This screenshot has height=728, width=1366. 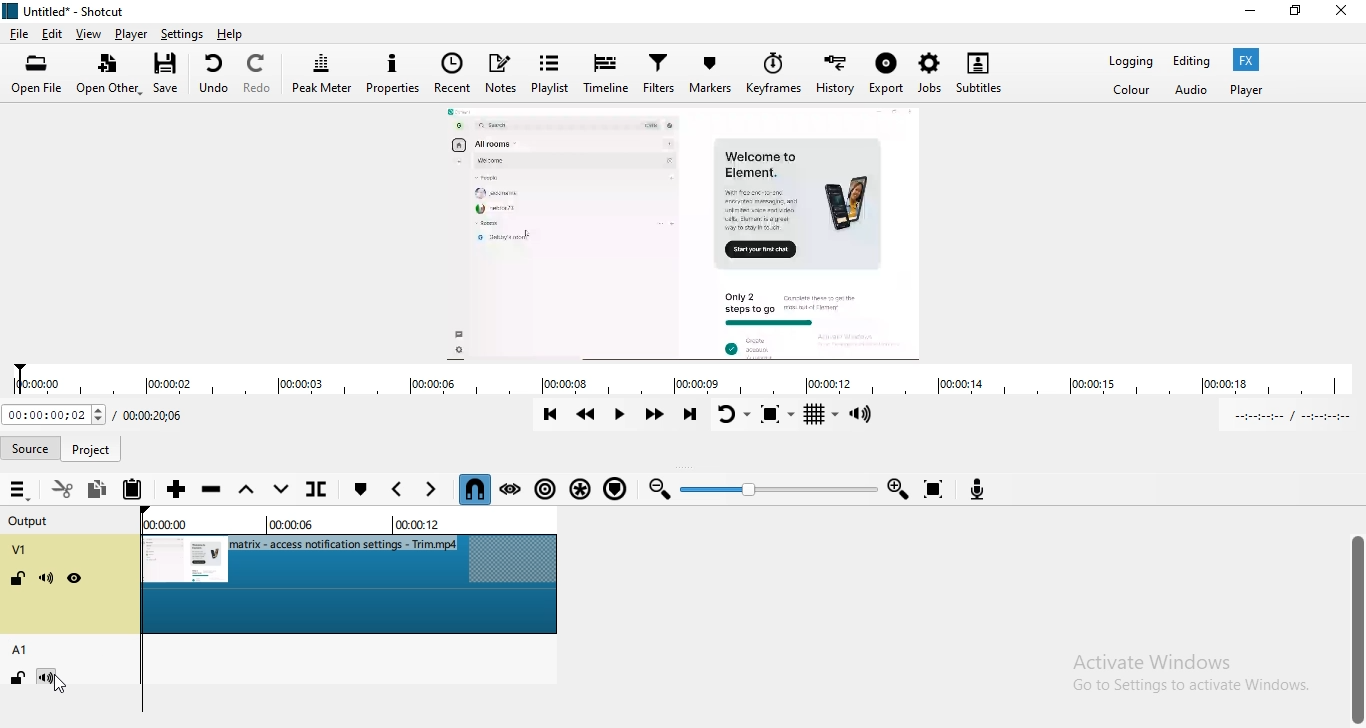 What do you see at coordinates (618, 417) in the screenshot?
I see `Toggle play or pause` at bounding box center [618, 417].